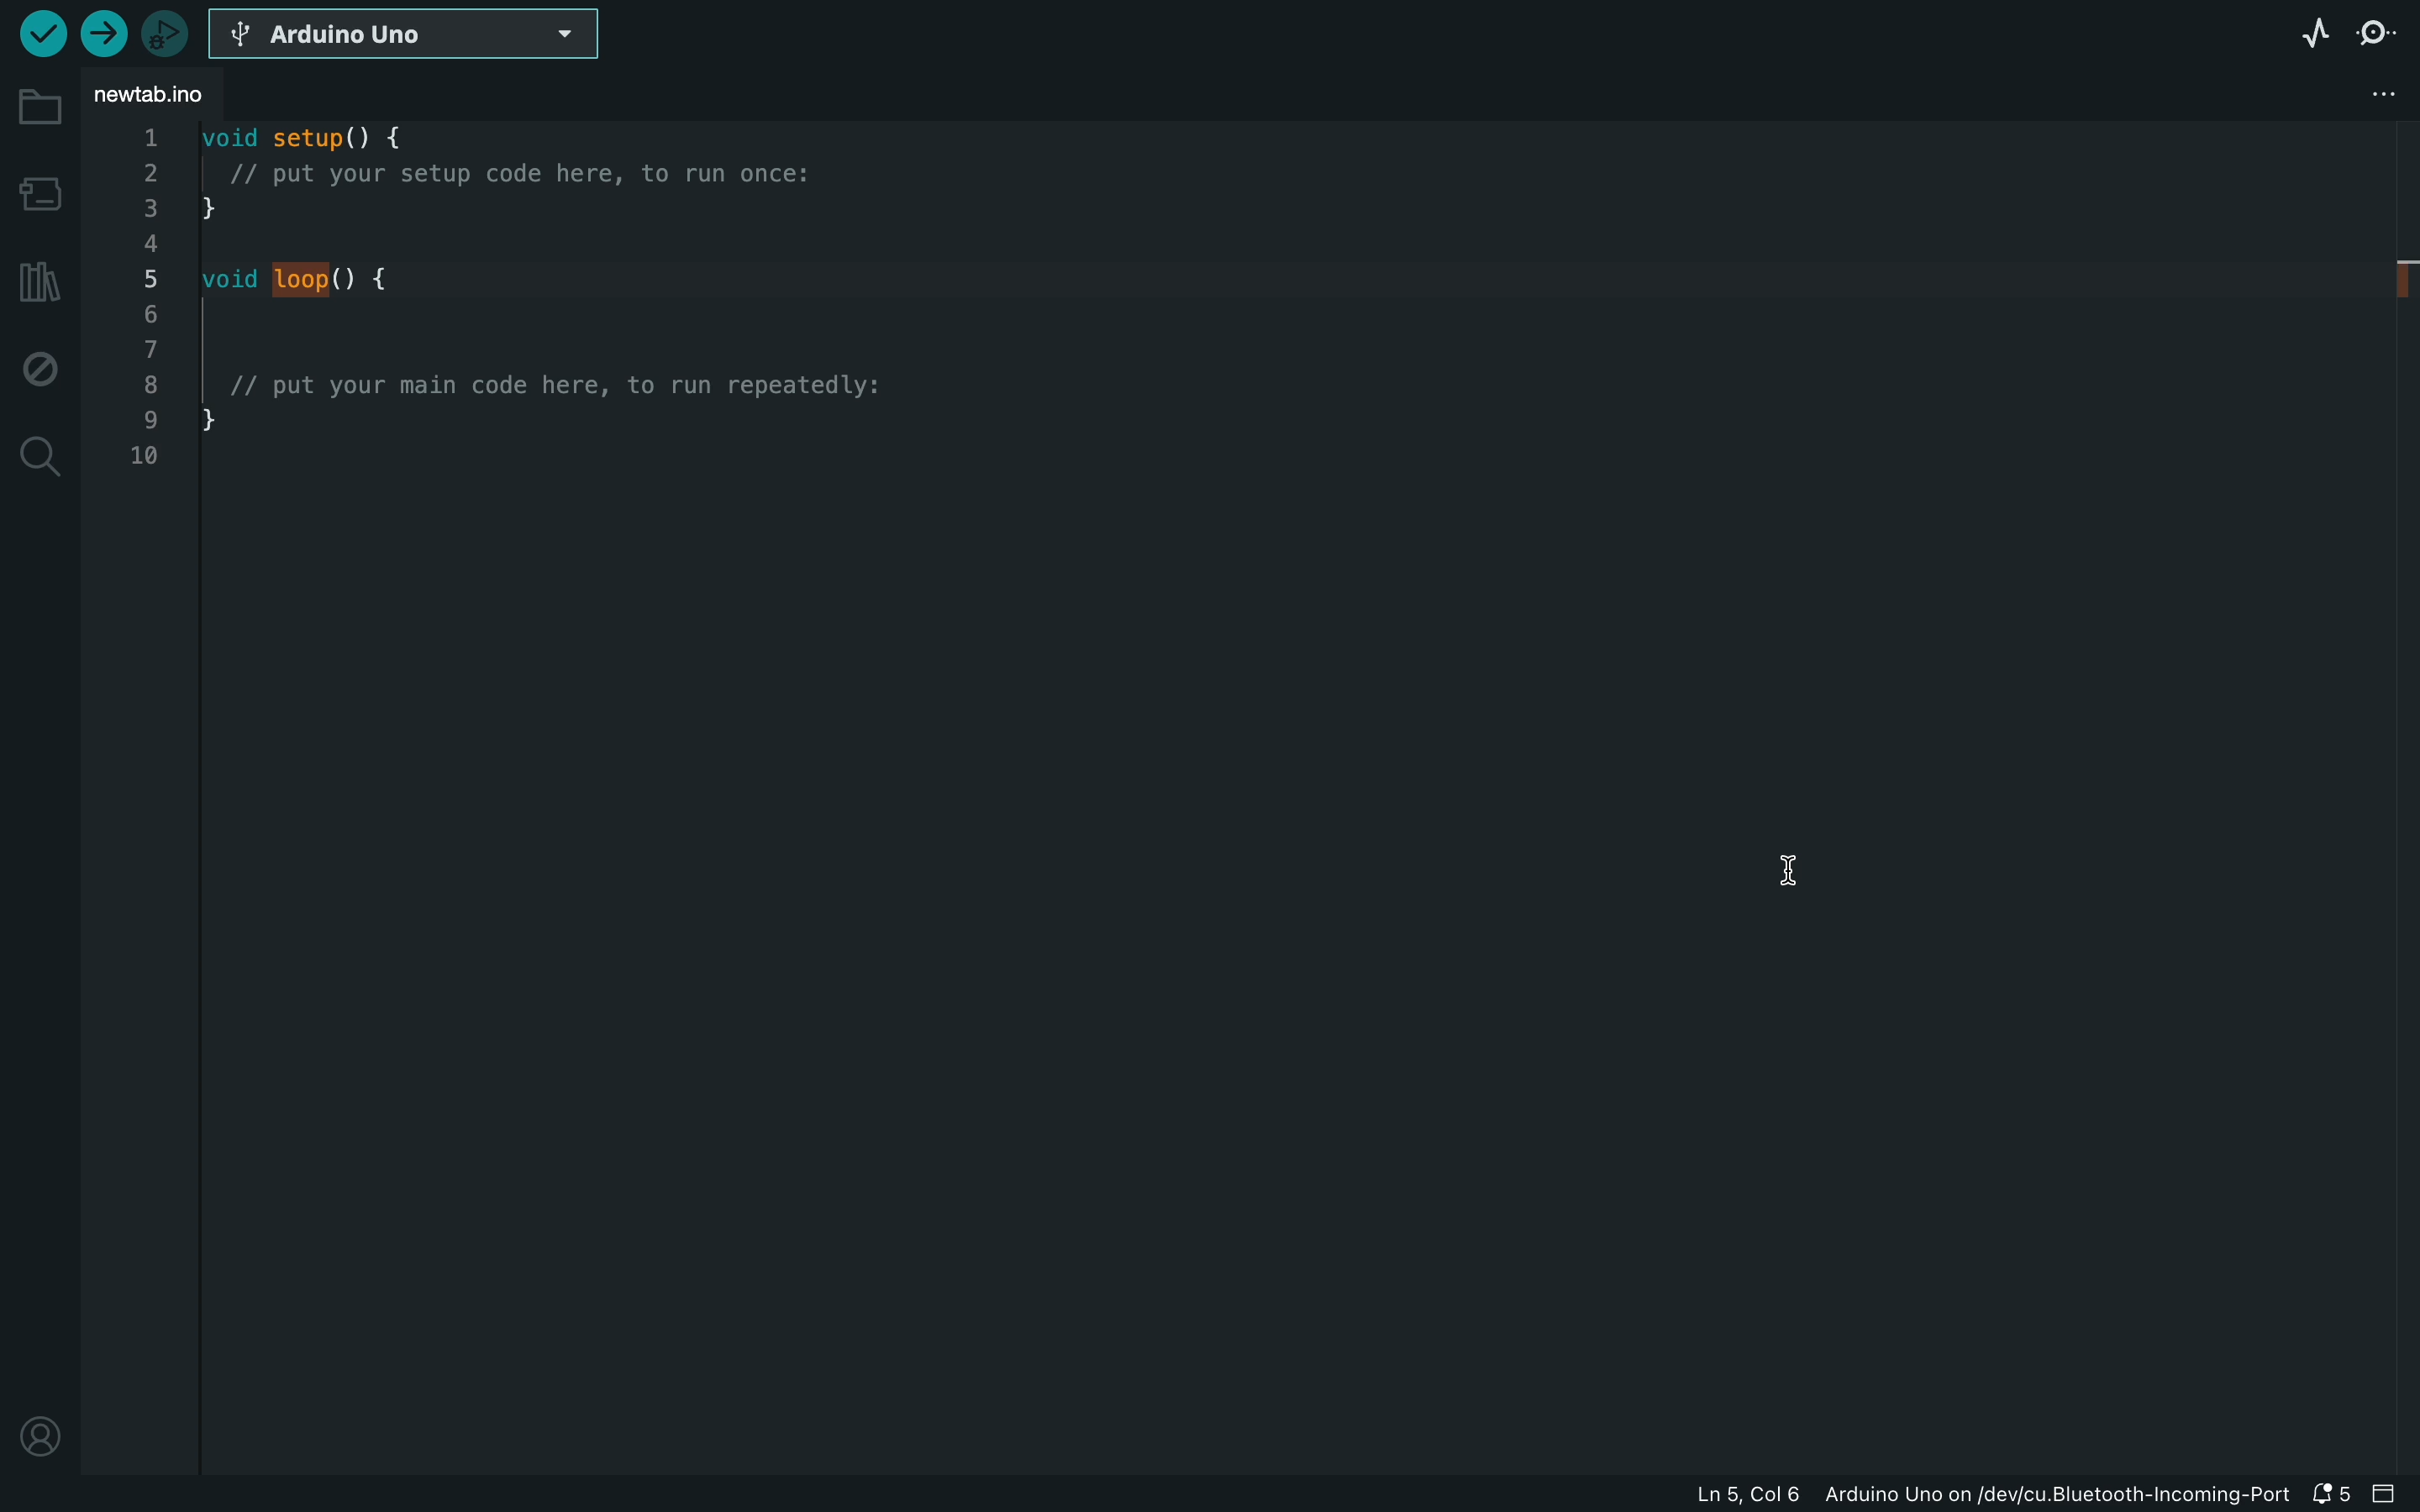  Describe the element at coordinates (35, 105) in the screenshot. I see `folder` at that location.